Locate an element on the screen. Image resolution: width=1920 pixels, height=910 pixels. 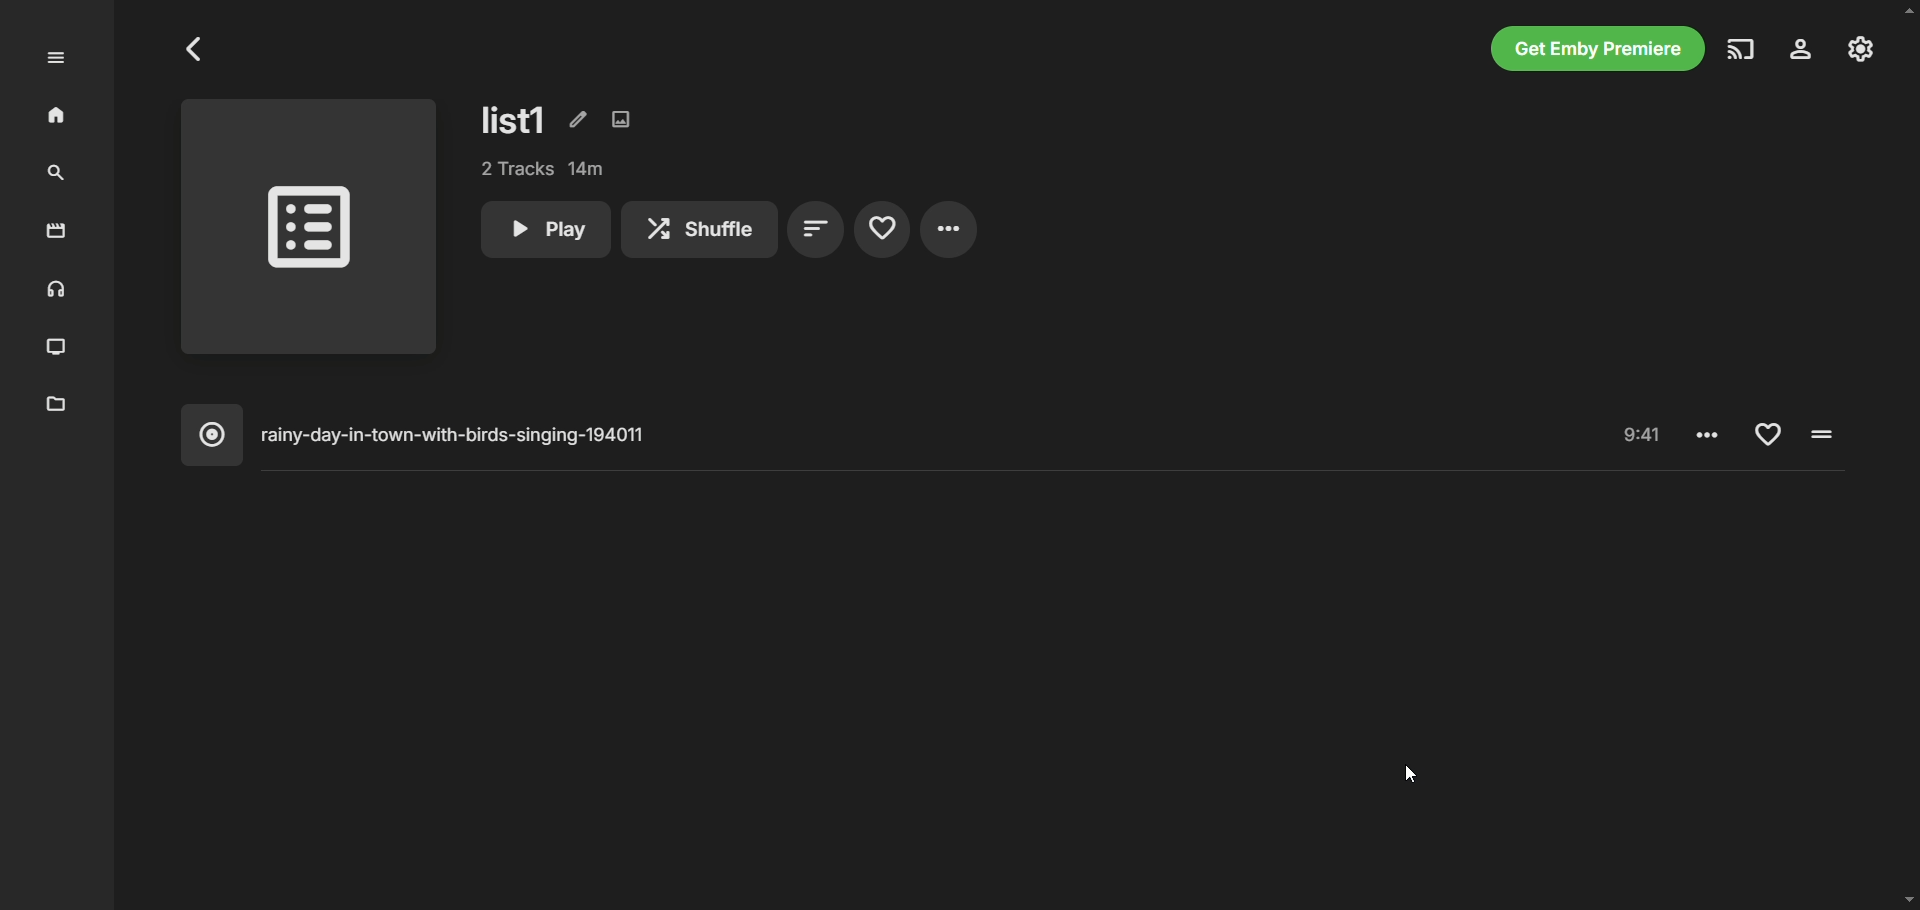
search is located at coordinates (56, 174).